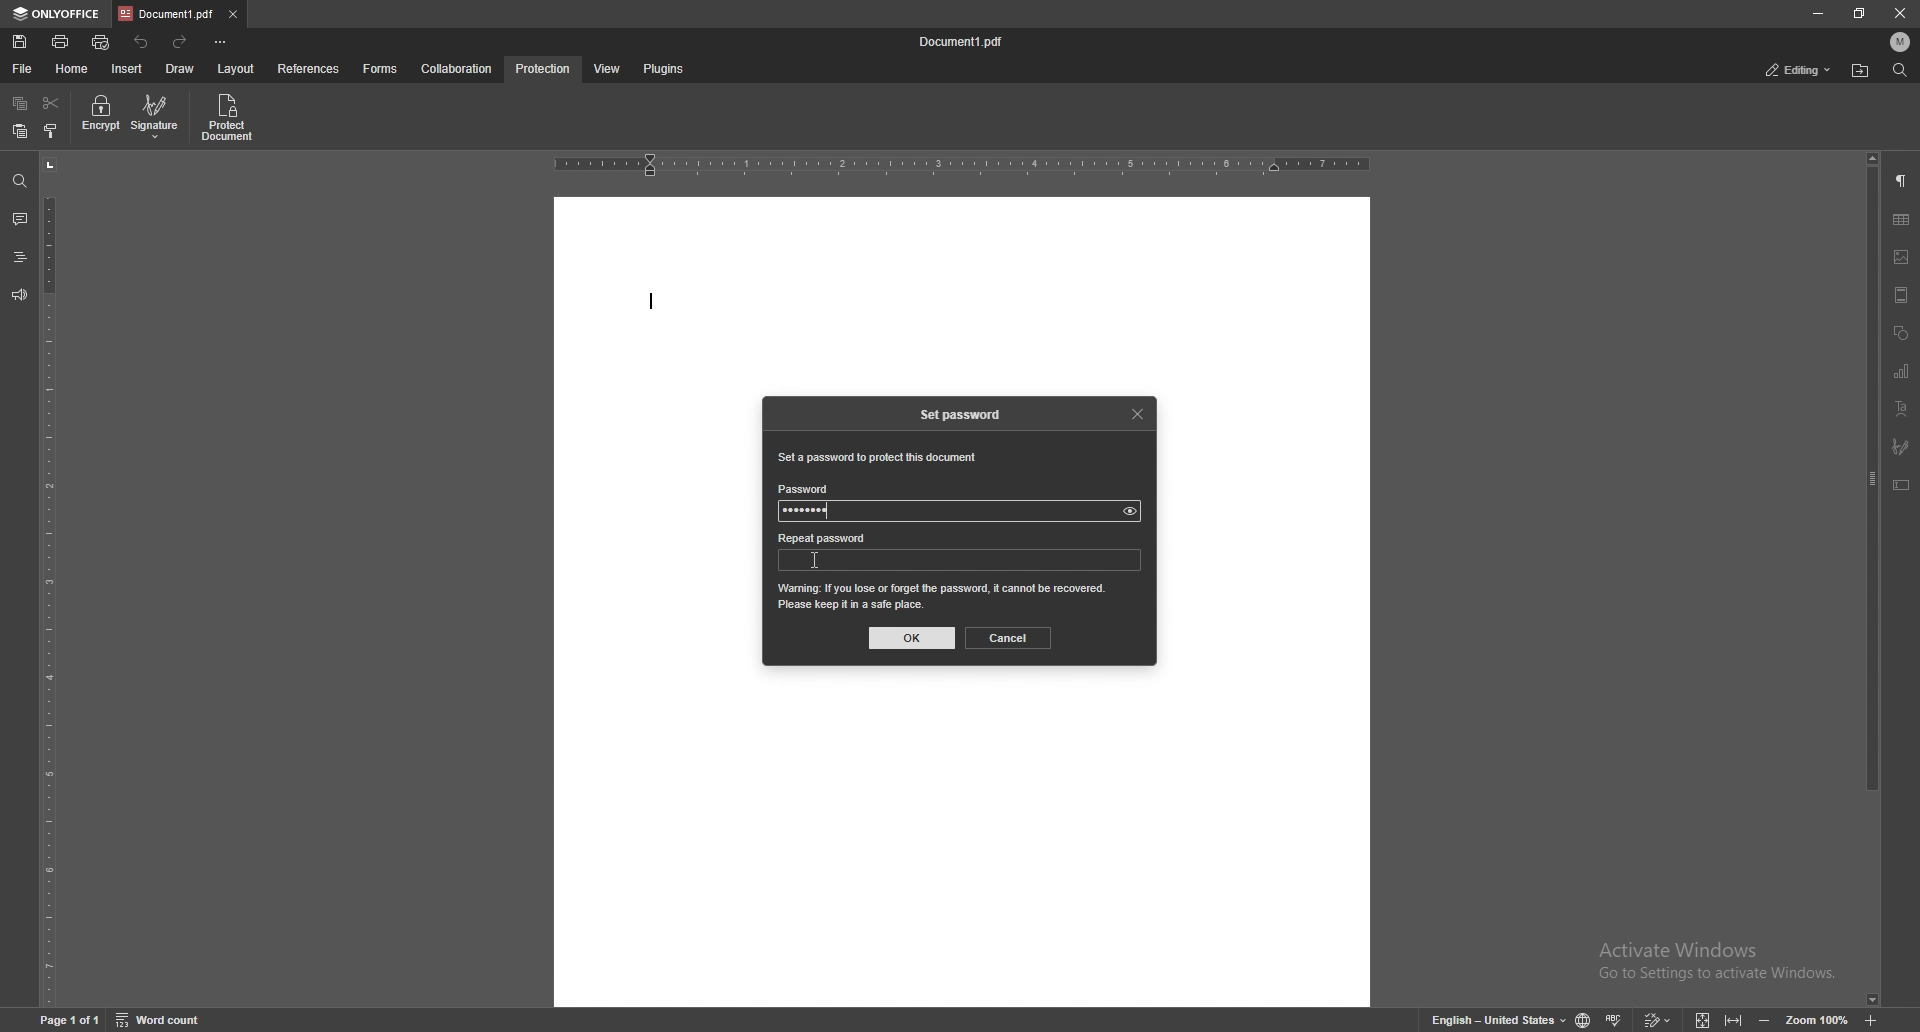 The image size is (1920, 1032). What do you see at coordinates (19, 104) in the screenshot?
I see `copy` at bounding box center [19, 104].